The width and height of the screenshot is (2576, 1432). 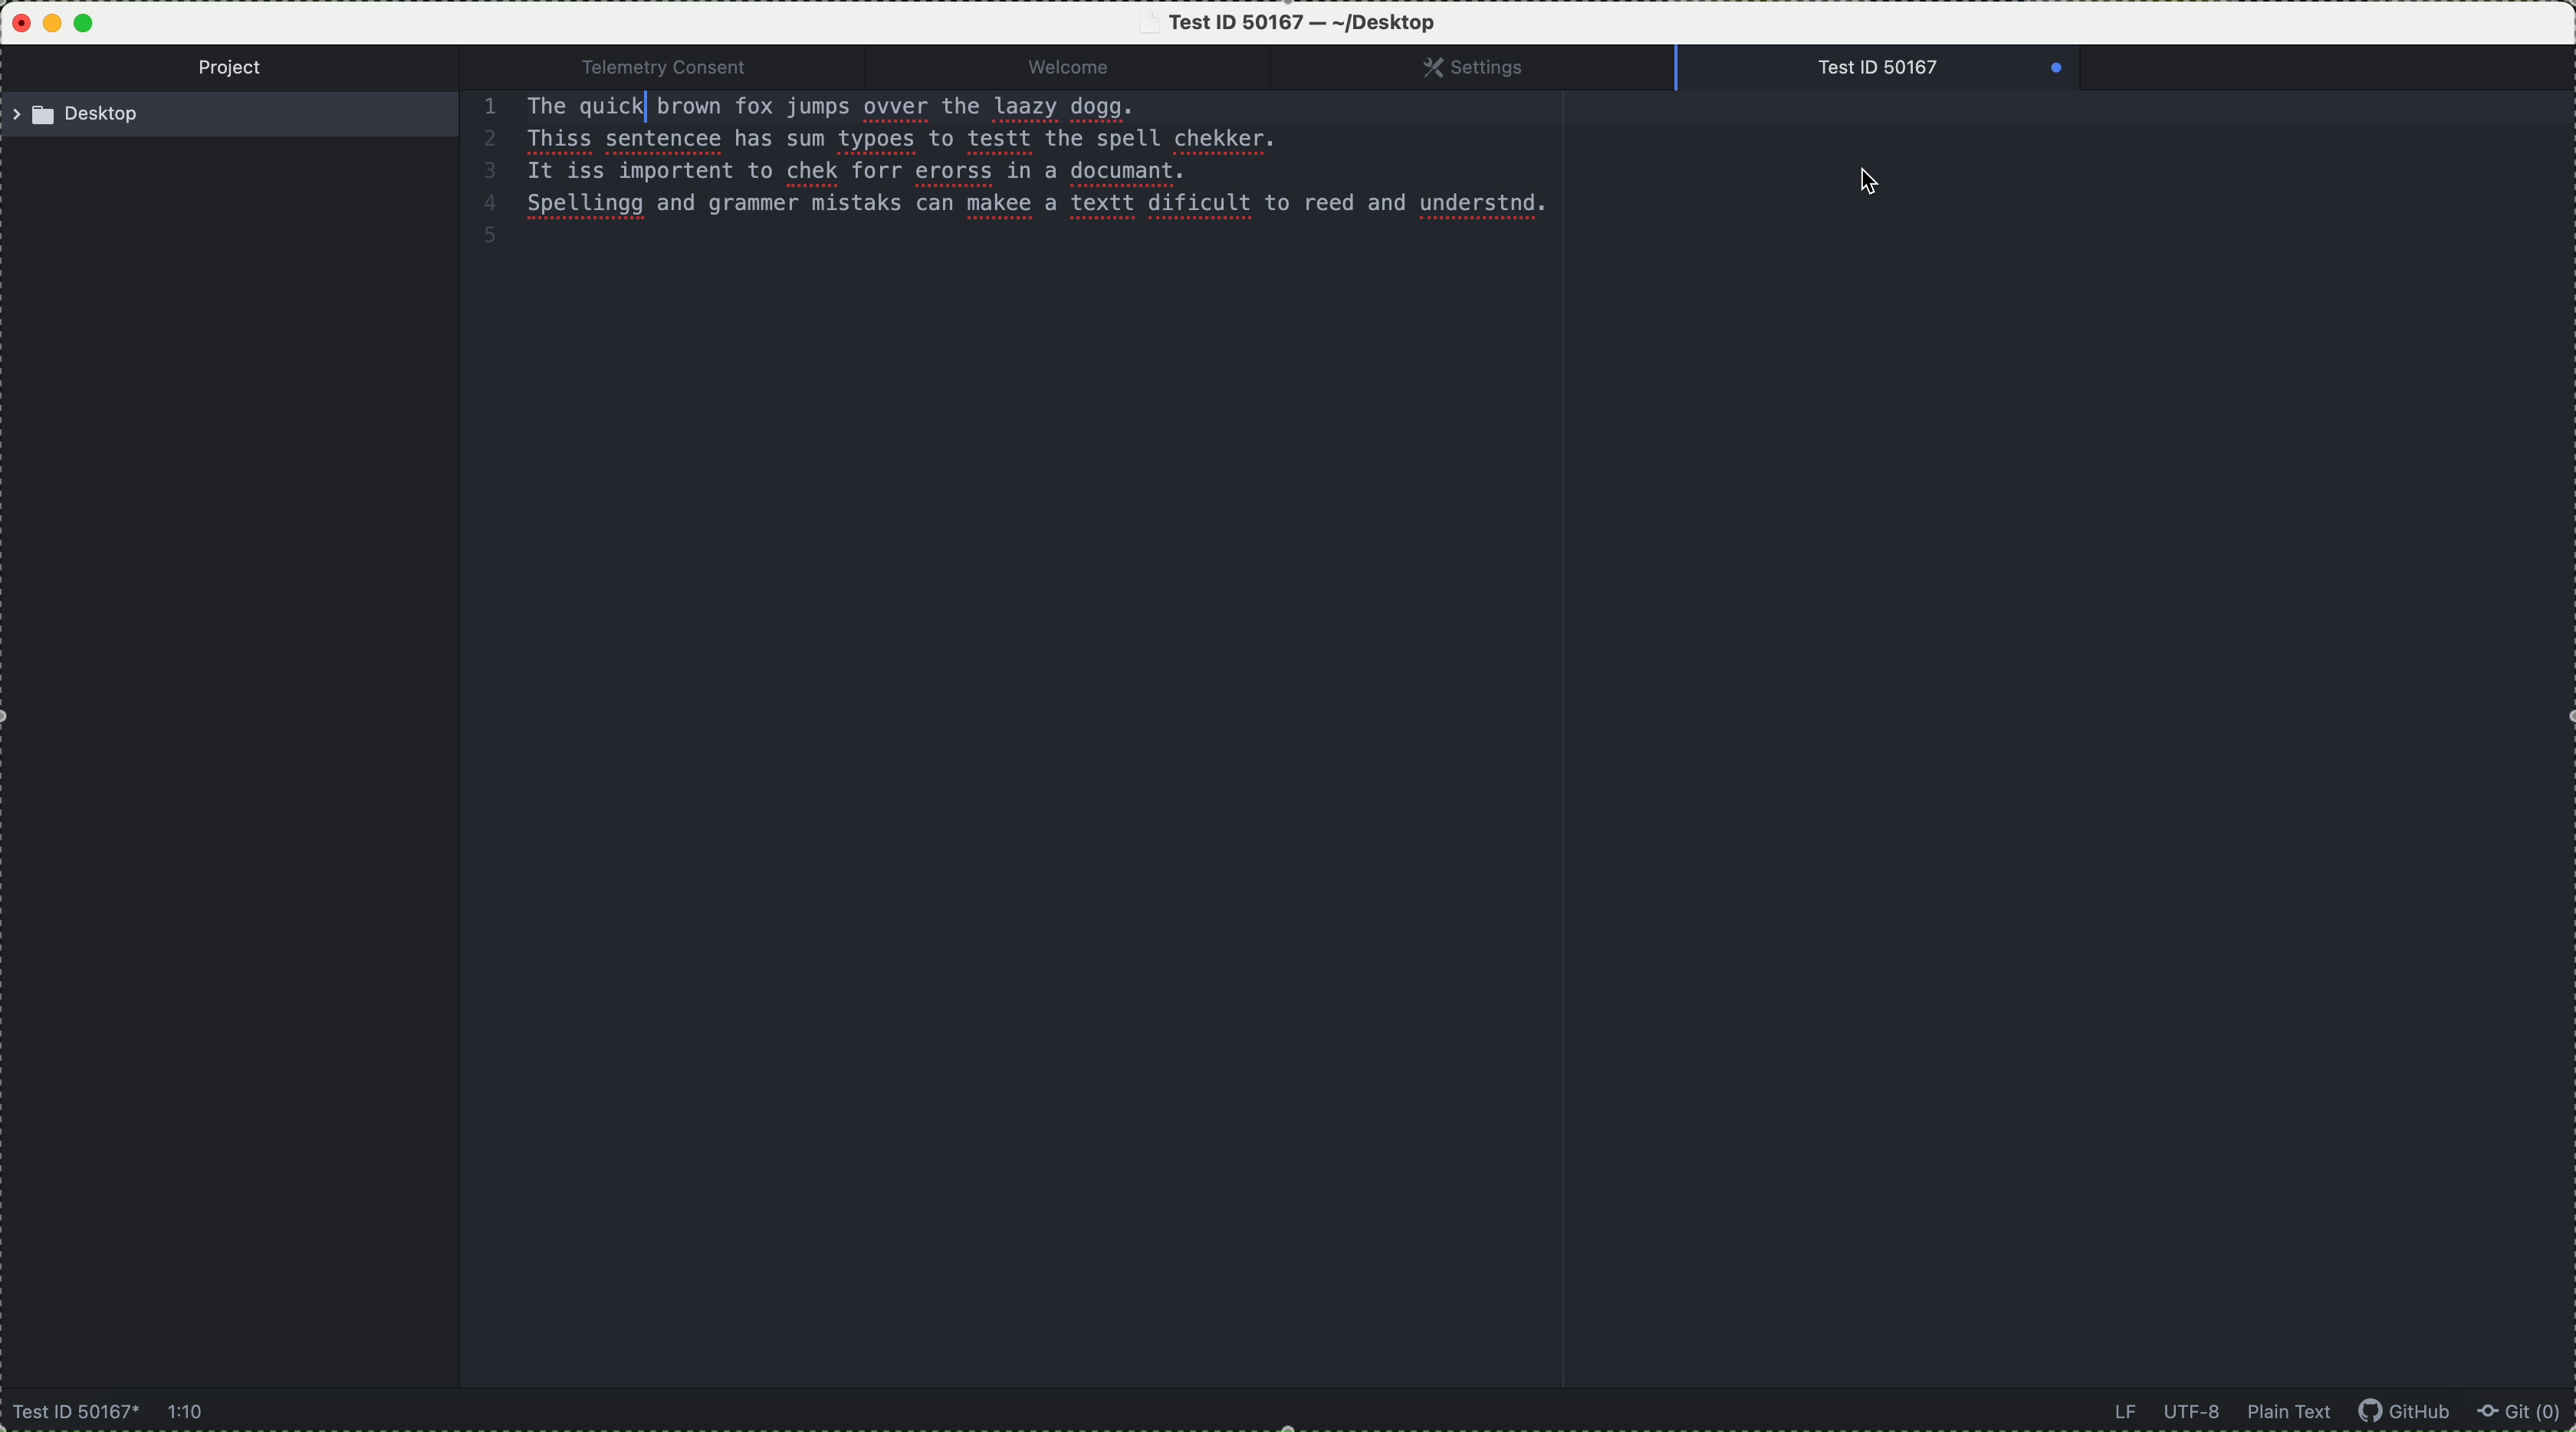 I want to click on Git (0), so click(x=2526, y=1414).